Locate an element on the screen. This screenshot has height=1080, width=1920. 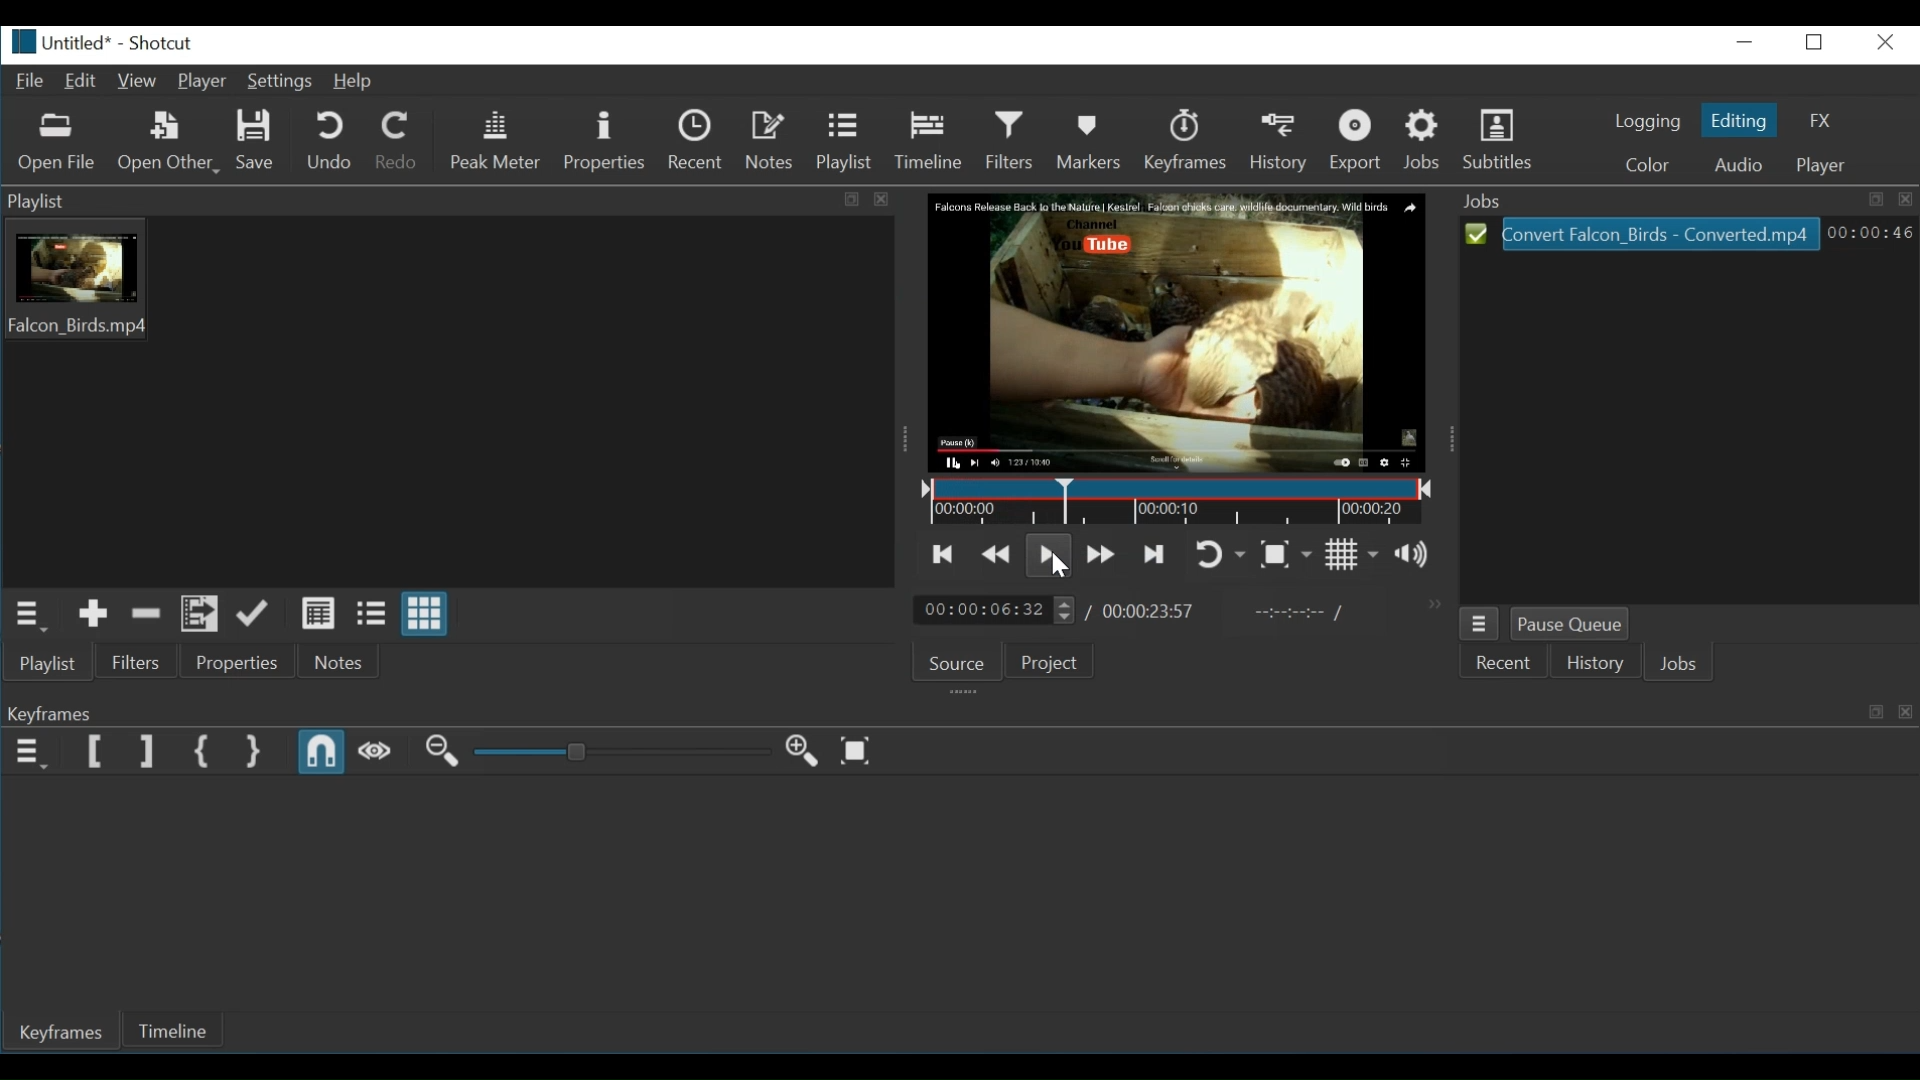
Set Filter End is located at coordinates (145, 752).